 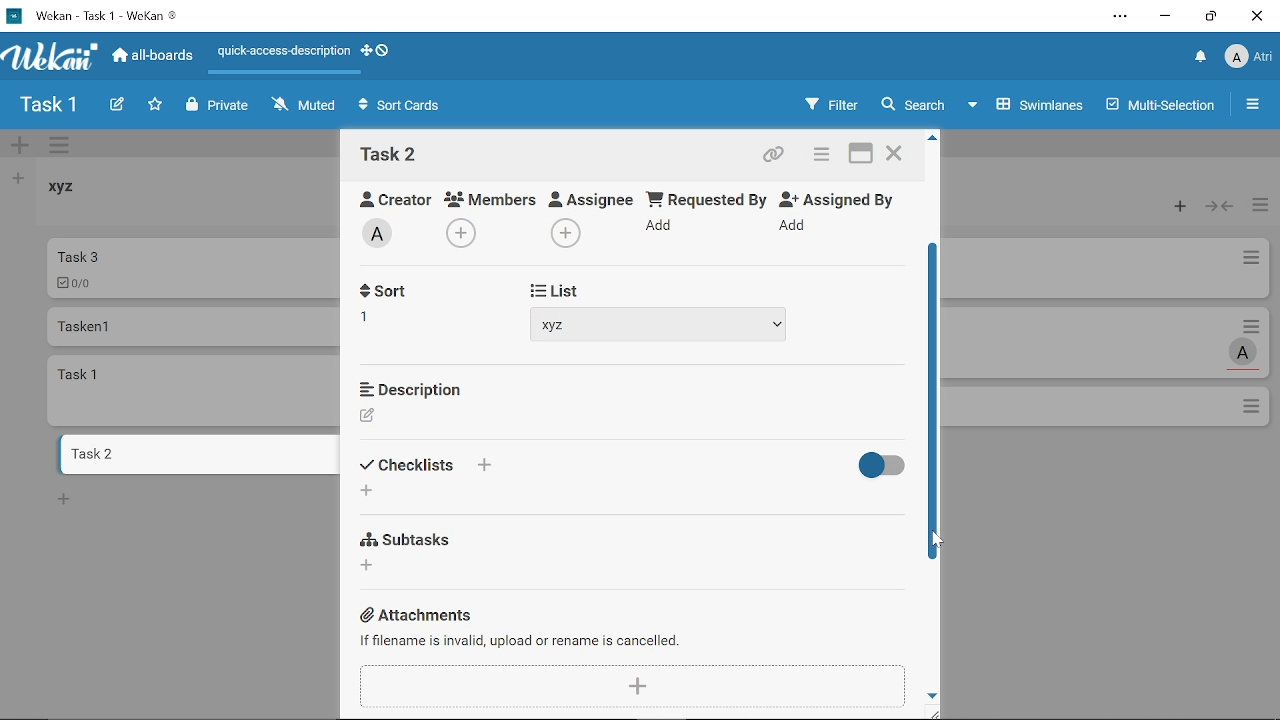 What do you see at coordinates (369, 565) in the screenshot?
I see `Add substacks` at bounding box center [369, 565].